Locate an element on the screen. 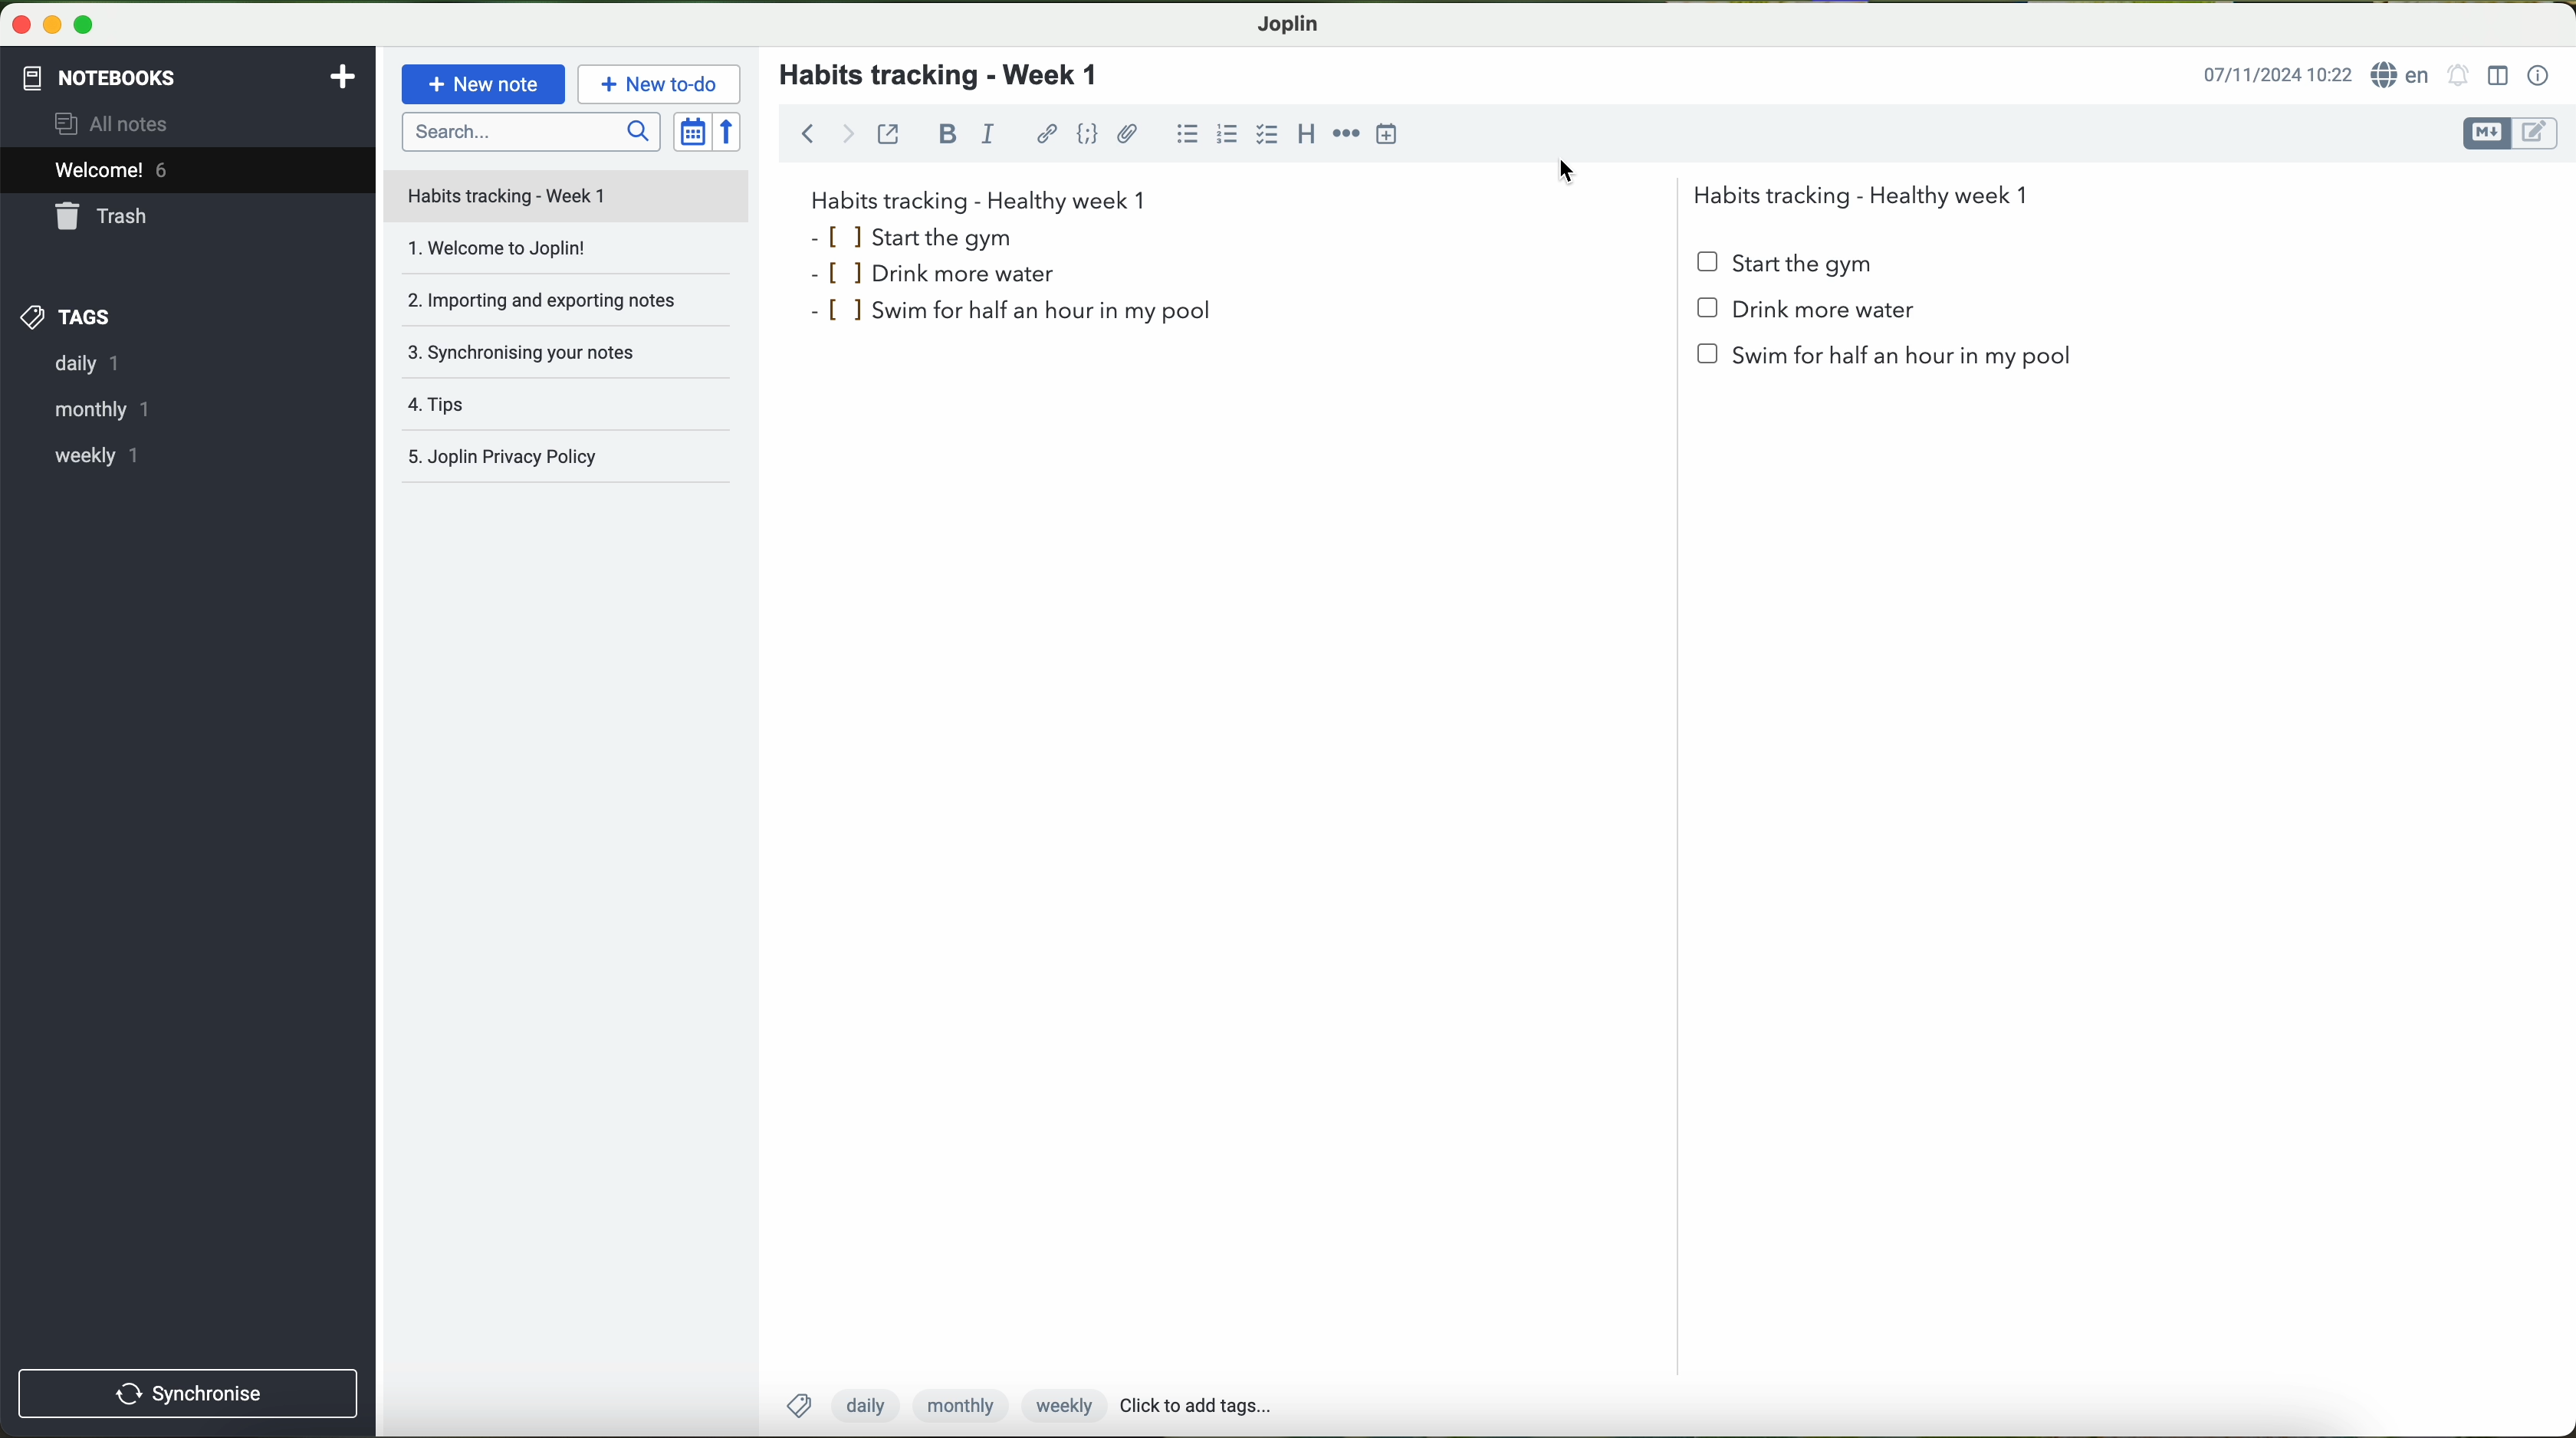 The height and width of the screenshot is (1438, 2576). date and hour is located at coordinates (2277, 73).